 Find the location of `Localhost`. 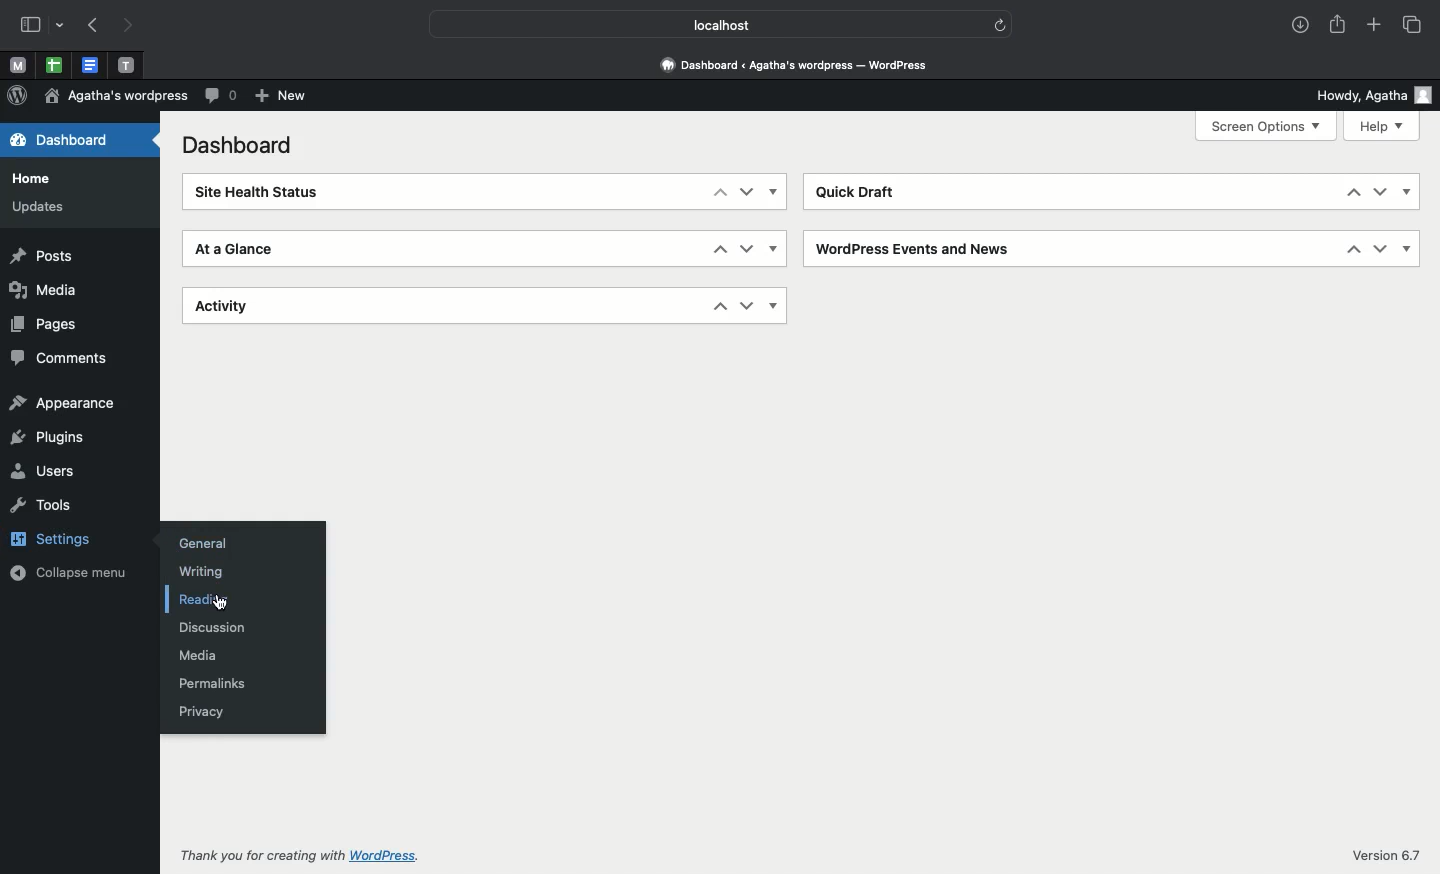

Localhost is located at coordinates (707, 25).